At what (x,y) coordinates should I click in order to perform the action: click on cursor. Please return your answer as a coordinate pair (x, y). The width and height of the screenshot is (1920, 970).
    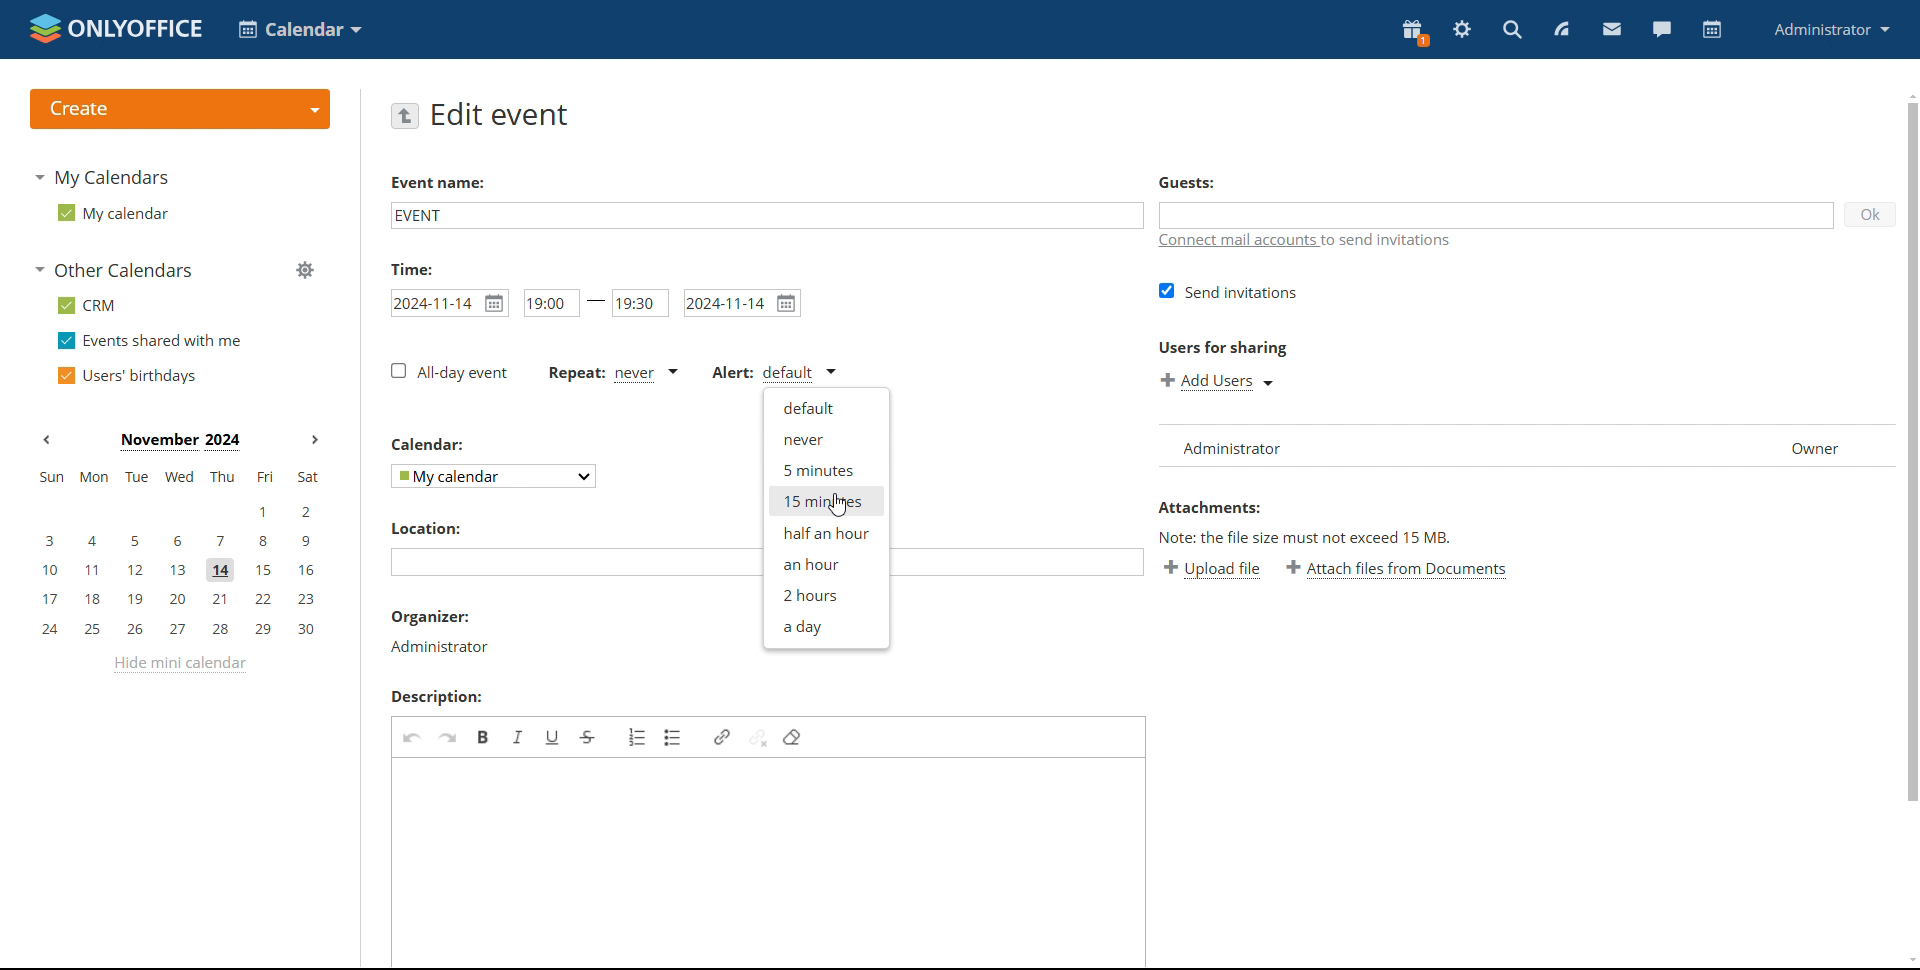
    Looking at the image, I should click on (837, 505).